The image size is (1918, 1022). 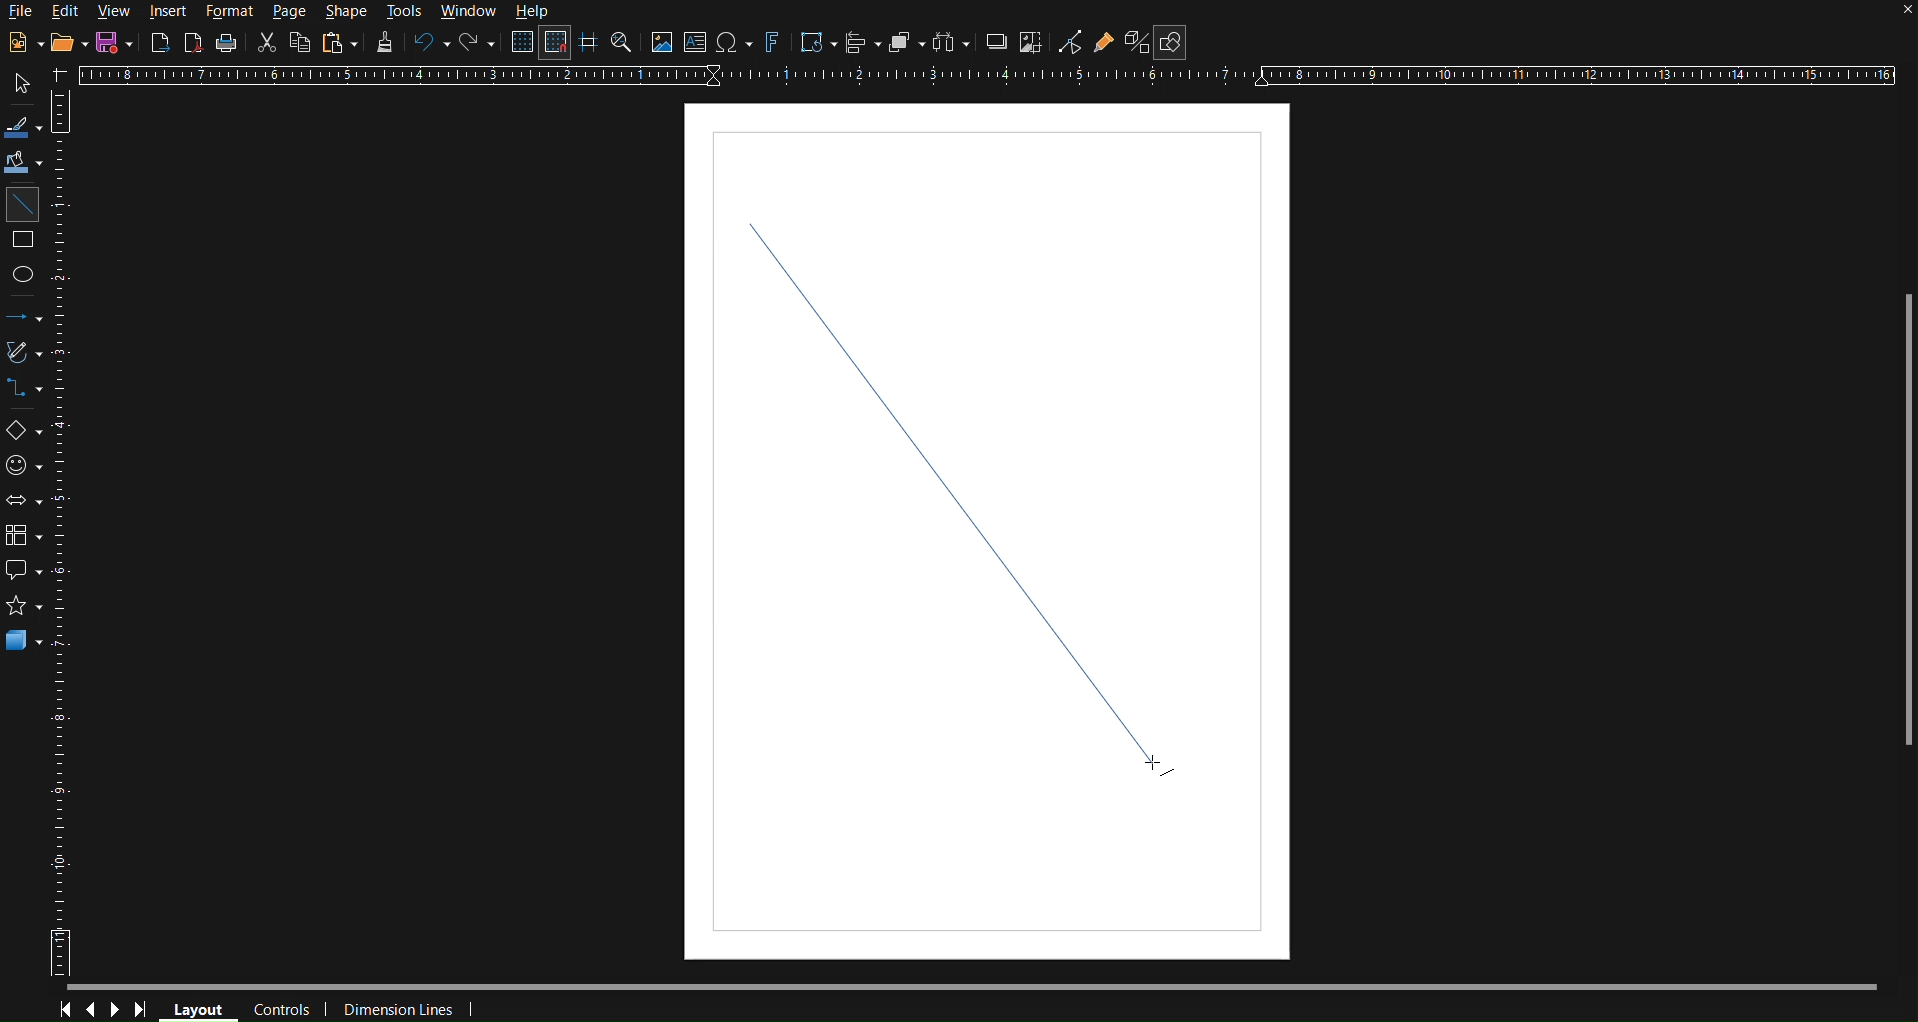 I want to click on Arrange, so click(x=909, y=42).